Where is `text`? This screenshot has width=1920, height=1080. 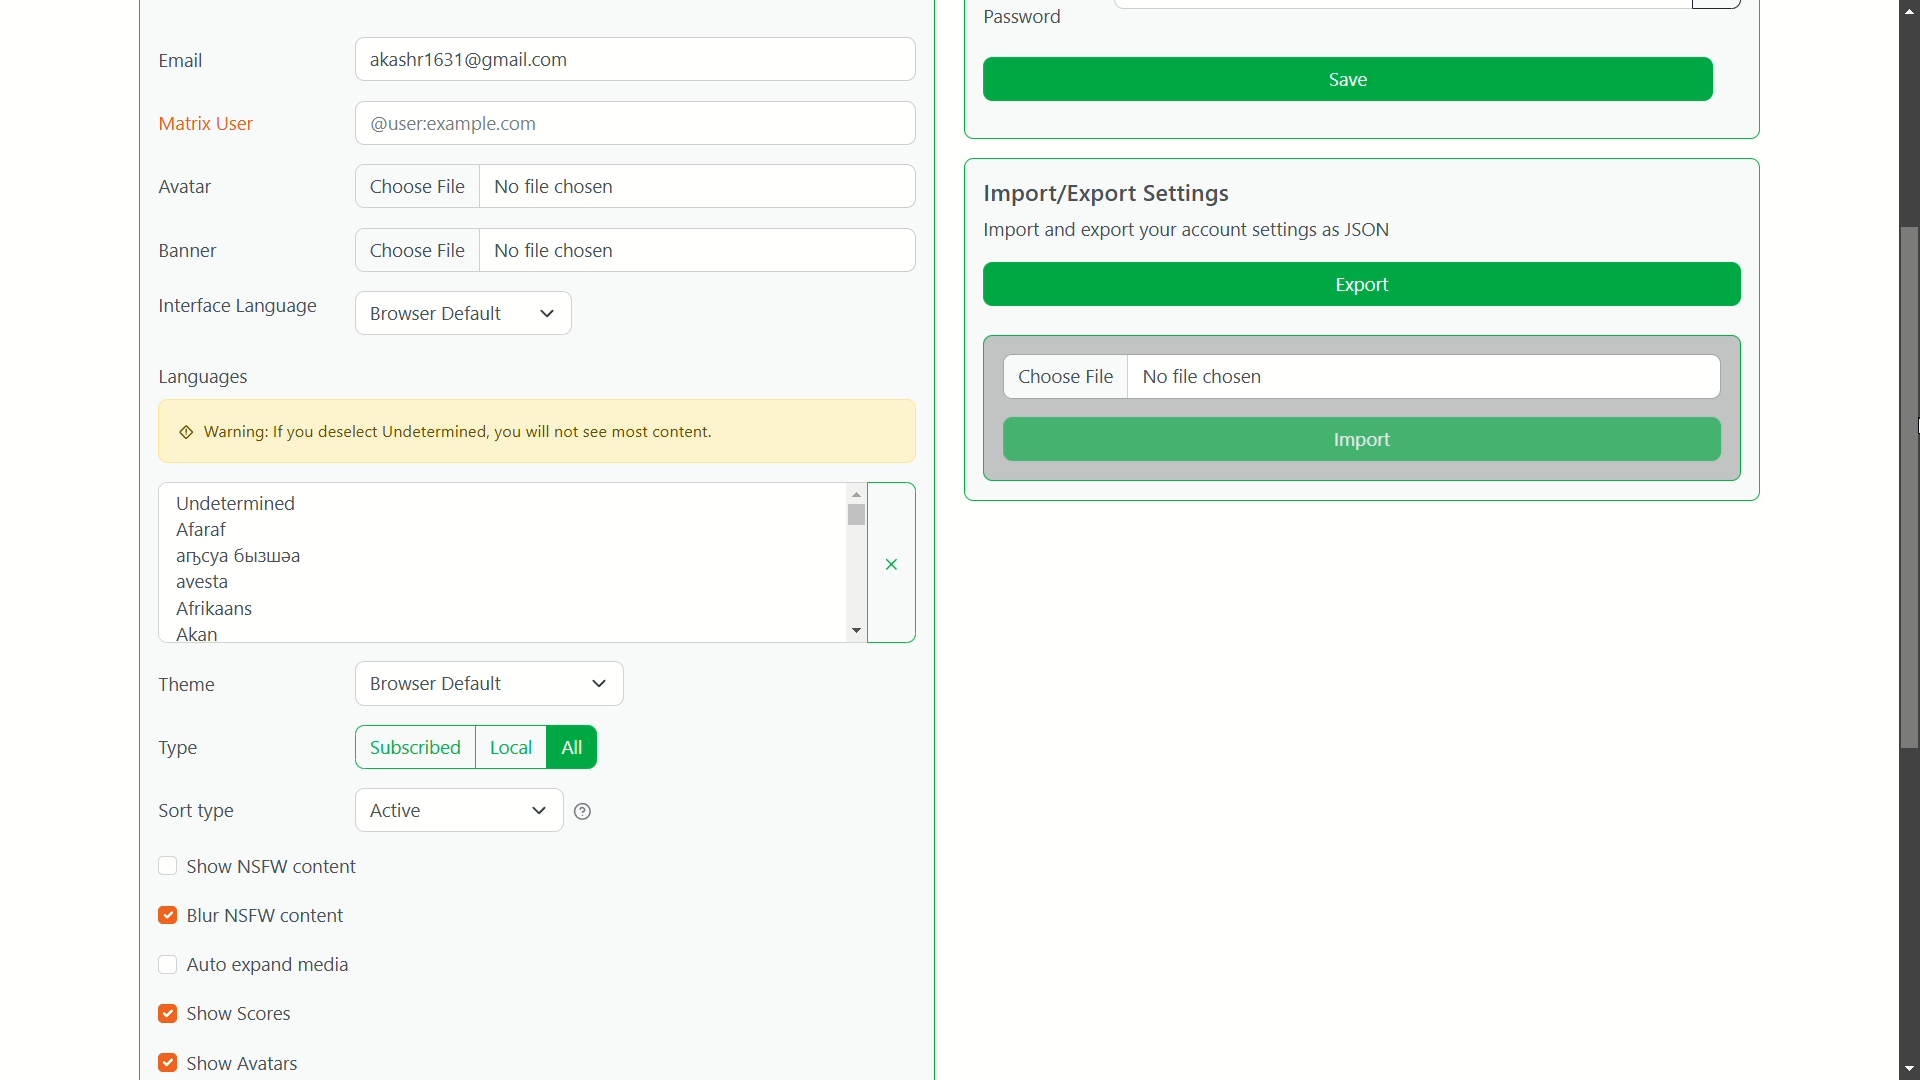 text is located at coordinates (239, 557).